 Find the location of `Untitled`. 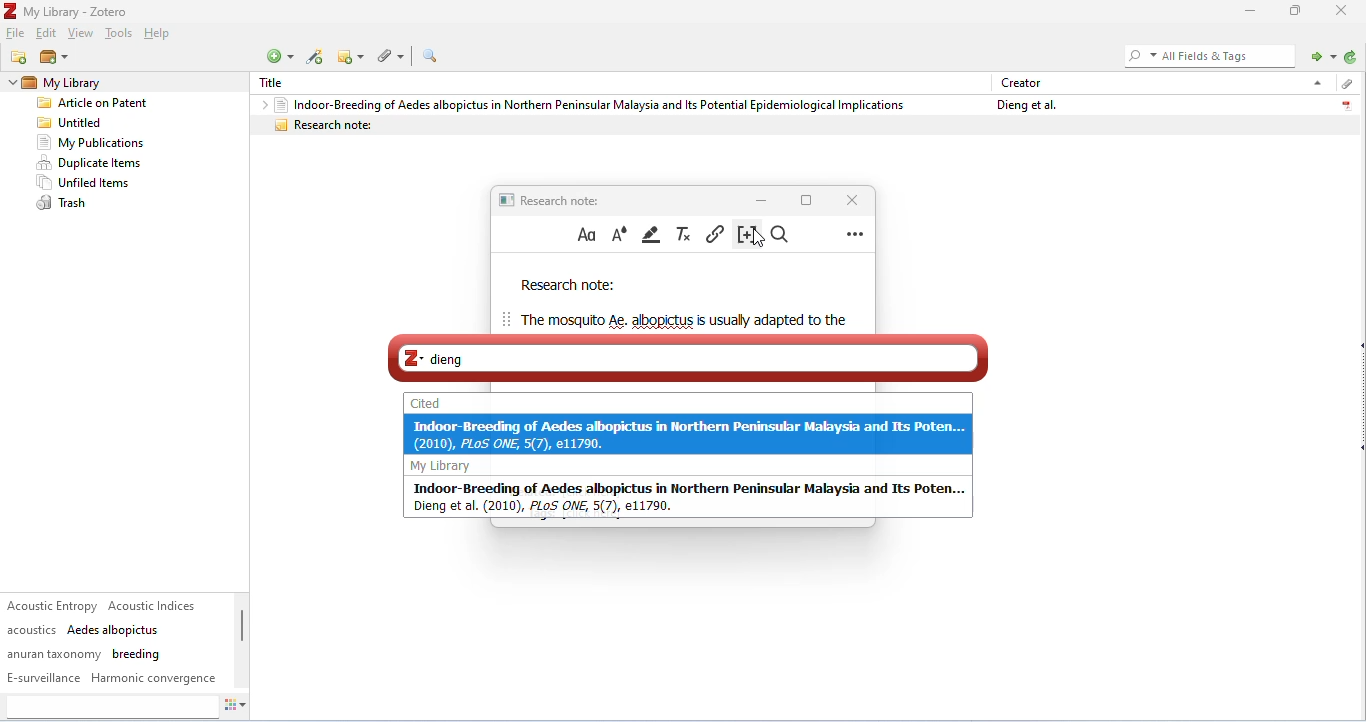

Untitled is located at coordinates (74, 123).